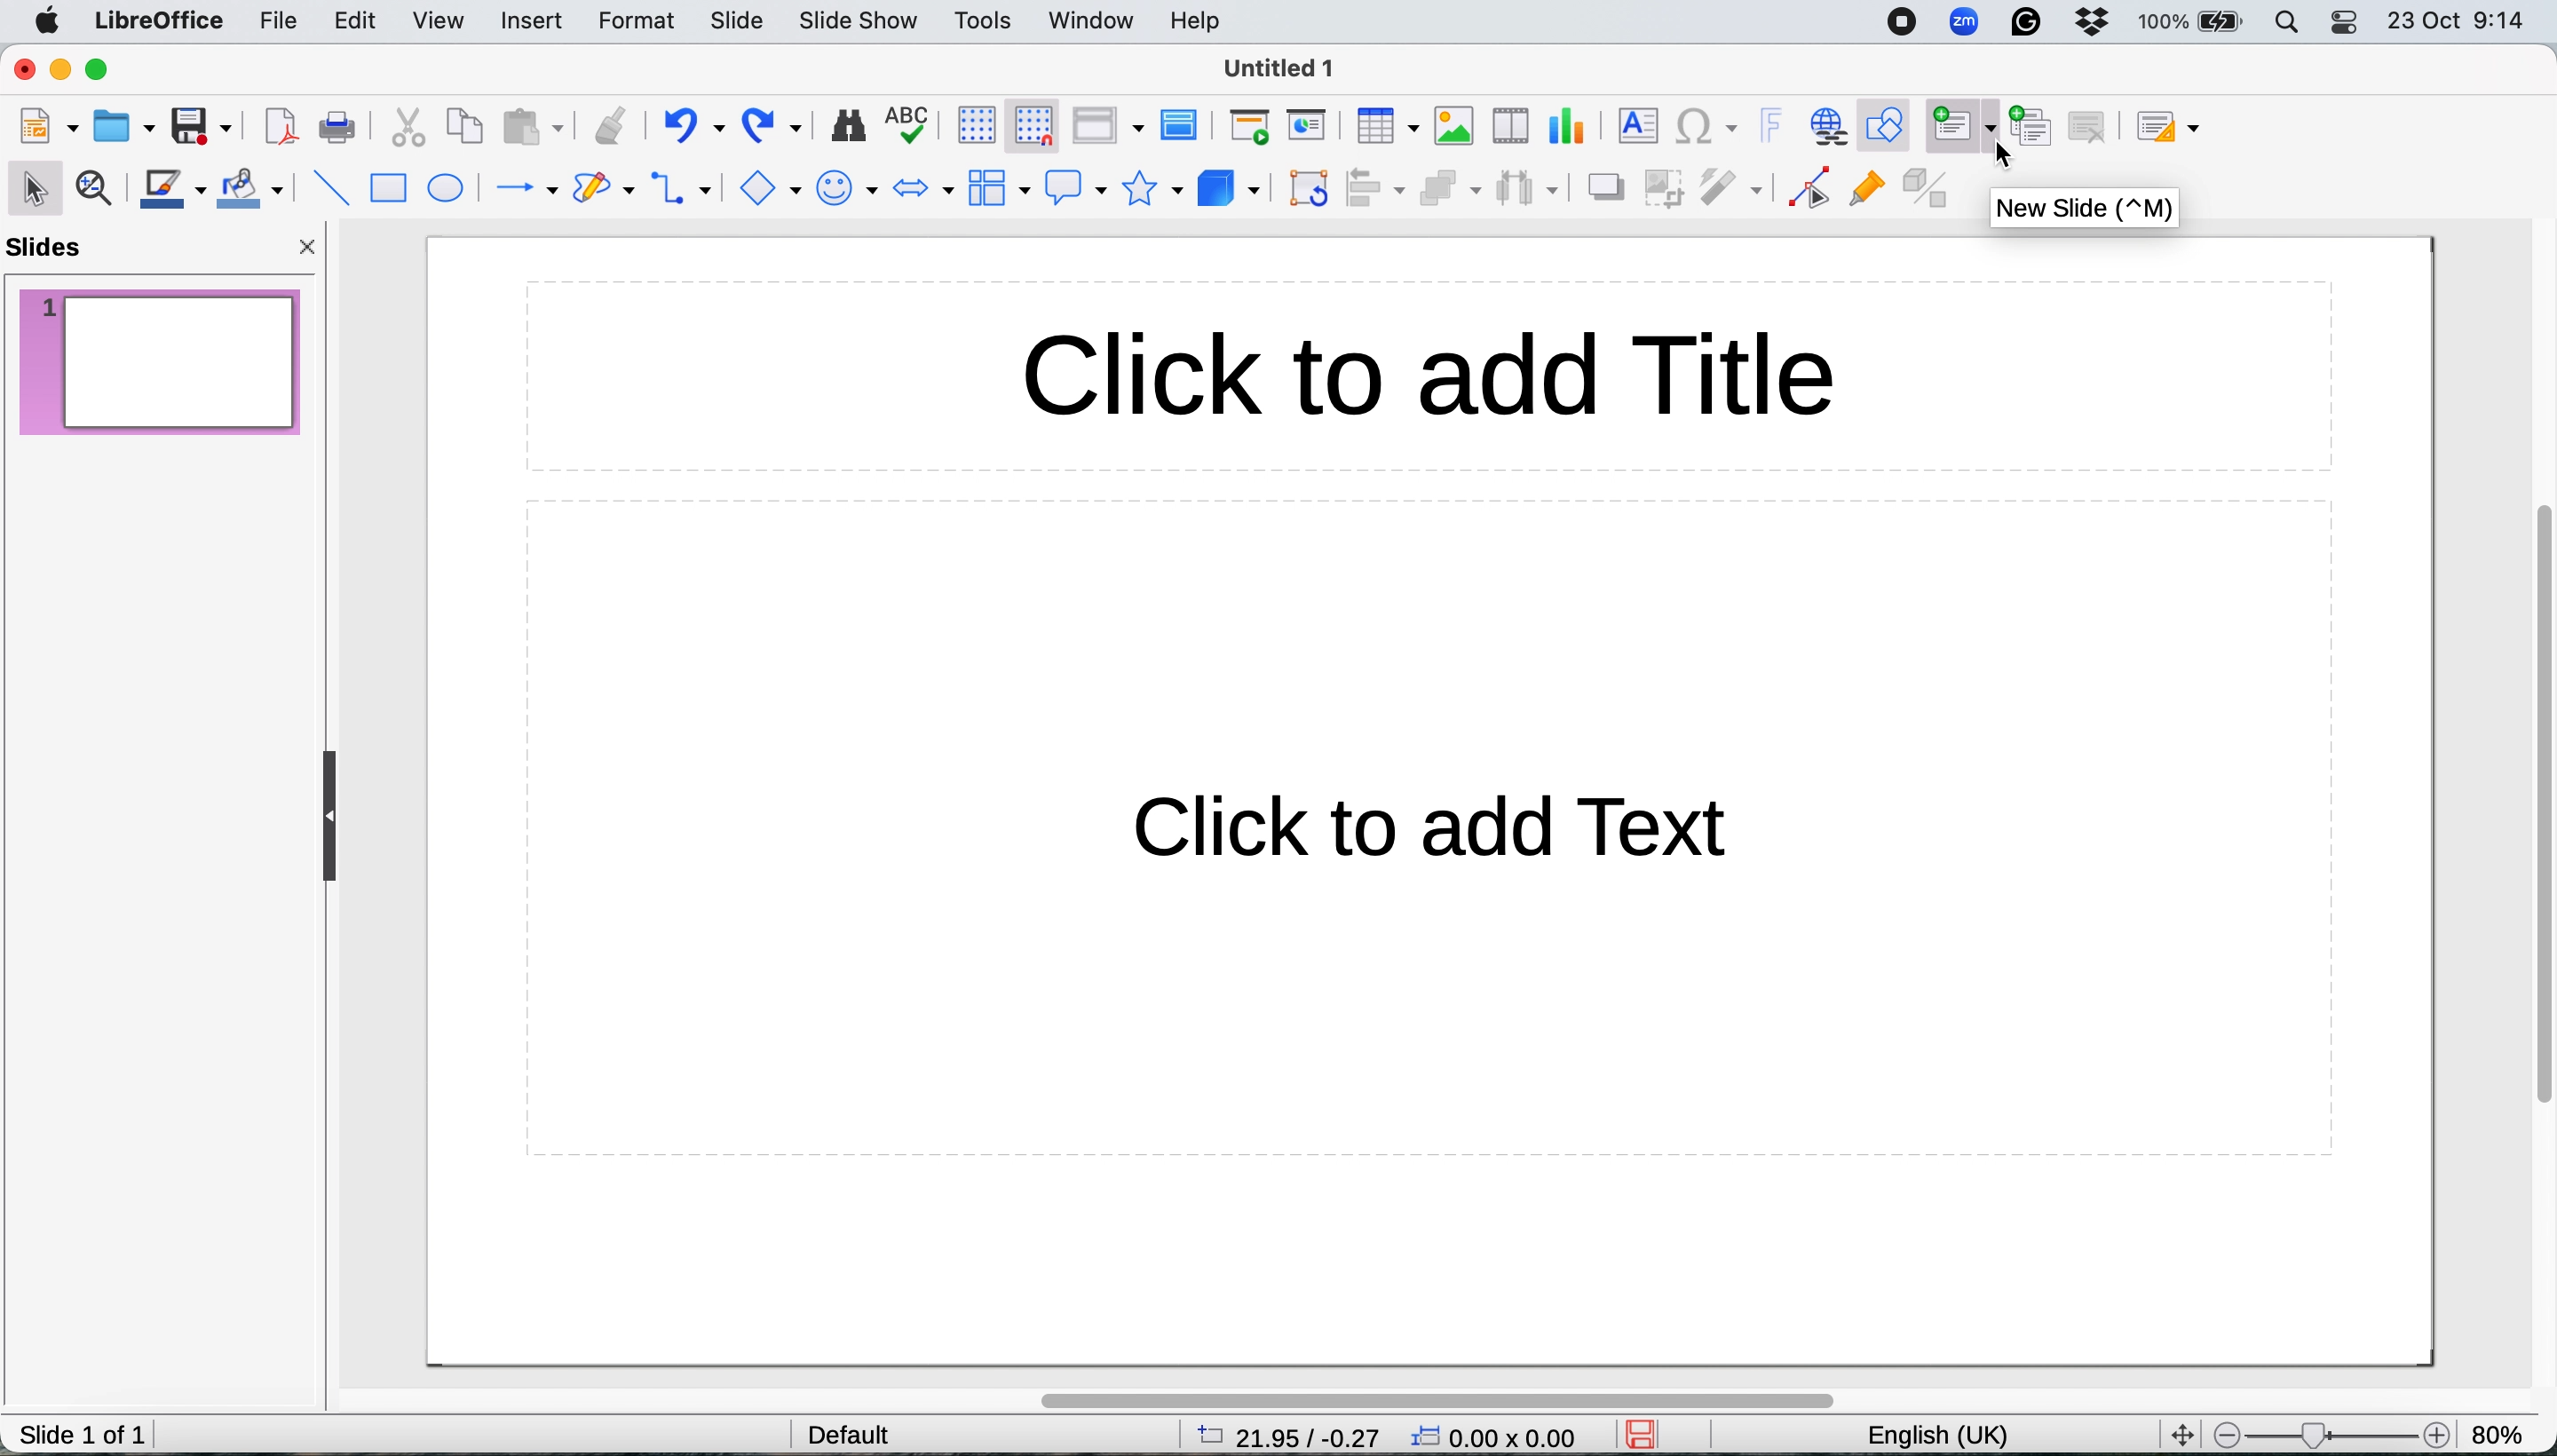  What do you see at coordinates (1111, 126) in the screenshot?
I see `display views` at bounding box center [1111, 126].